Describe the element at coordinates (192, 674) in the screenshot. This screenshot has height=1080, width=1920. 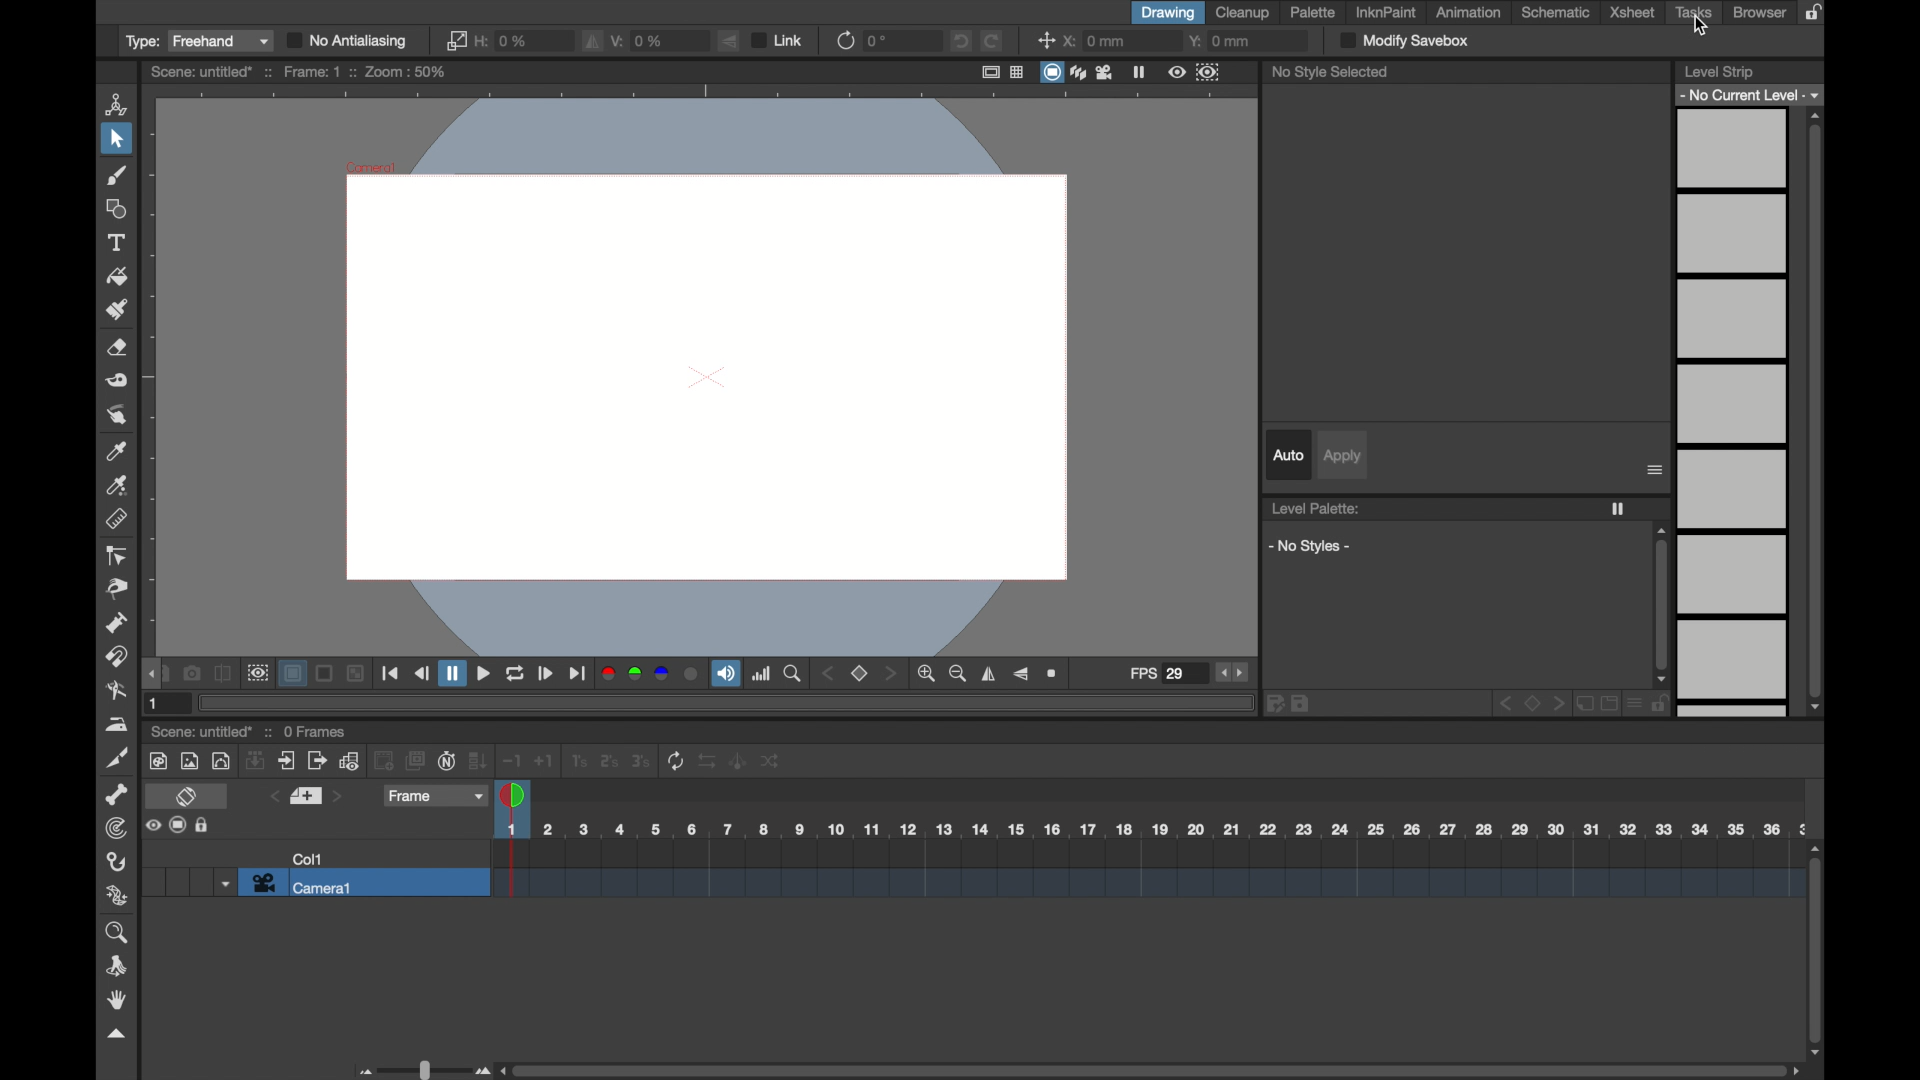
I see `snapshot` at that location.